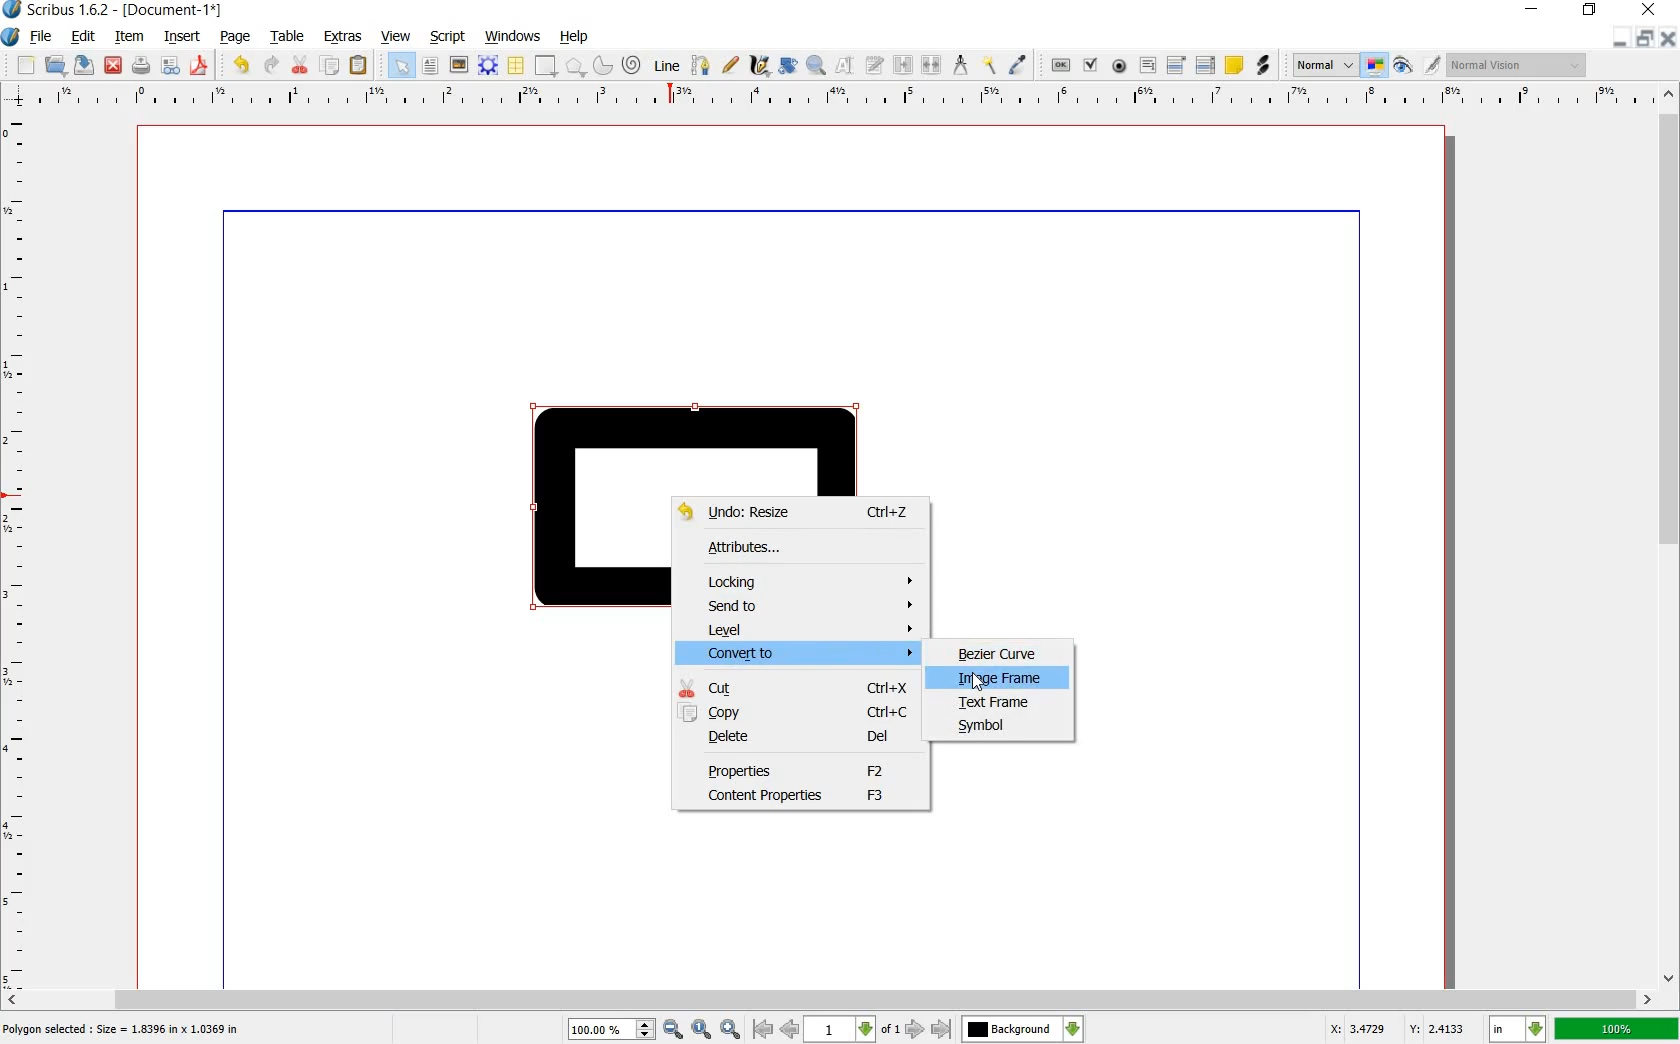 Image resolution: width=1680 pixels, height=1044 pixels. Describe the element at coordinates (1121, 66) in the screenshot. I see `pdf radio button` at that location.